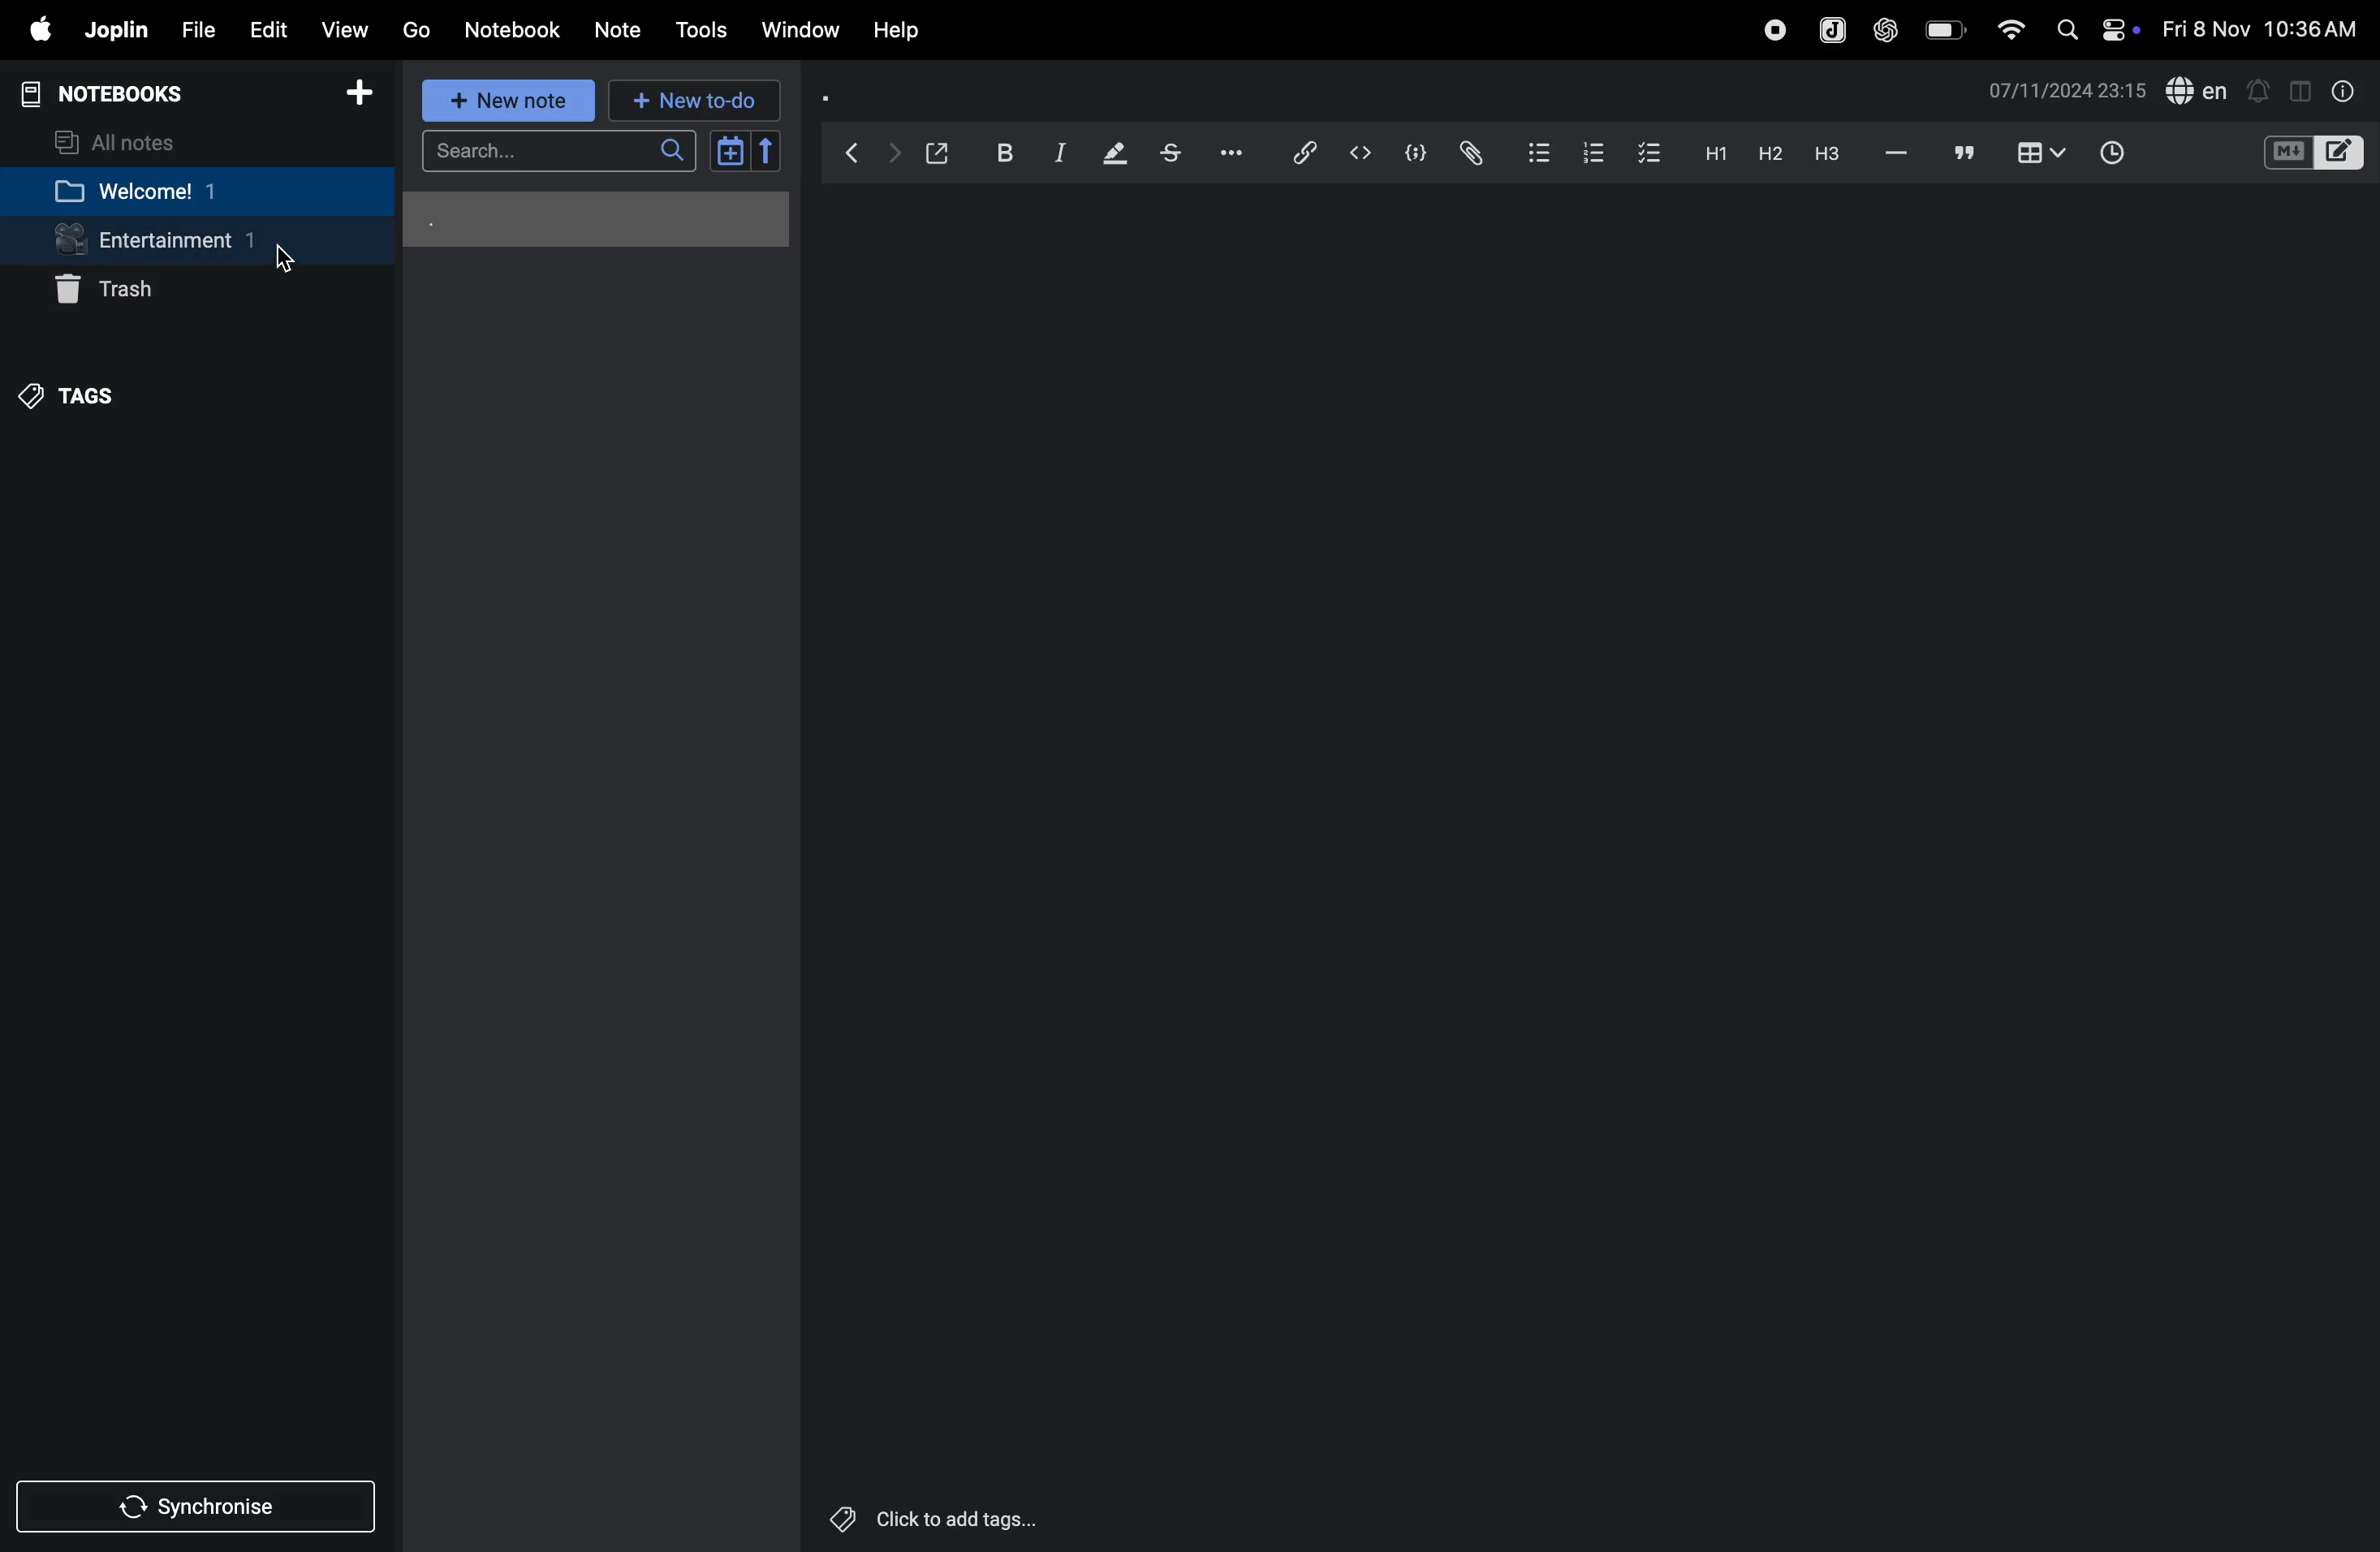 This screenshot has height=1552, width=2380. Describe the element at coordinates (143, 293) in the screenshot. I see `trash` at that location.